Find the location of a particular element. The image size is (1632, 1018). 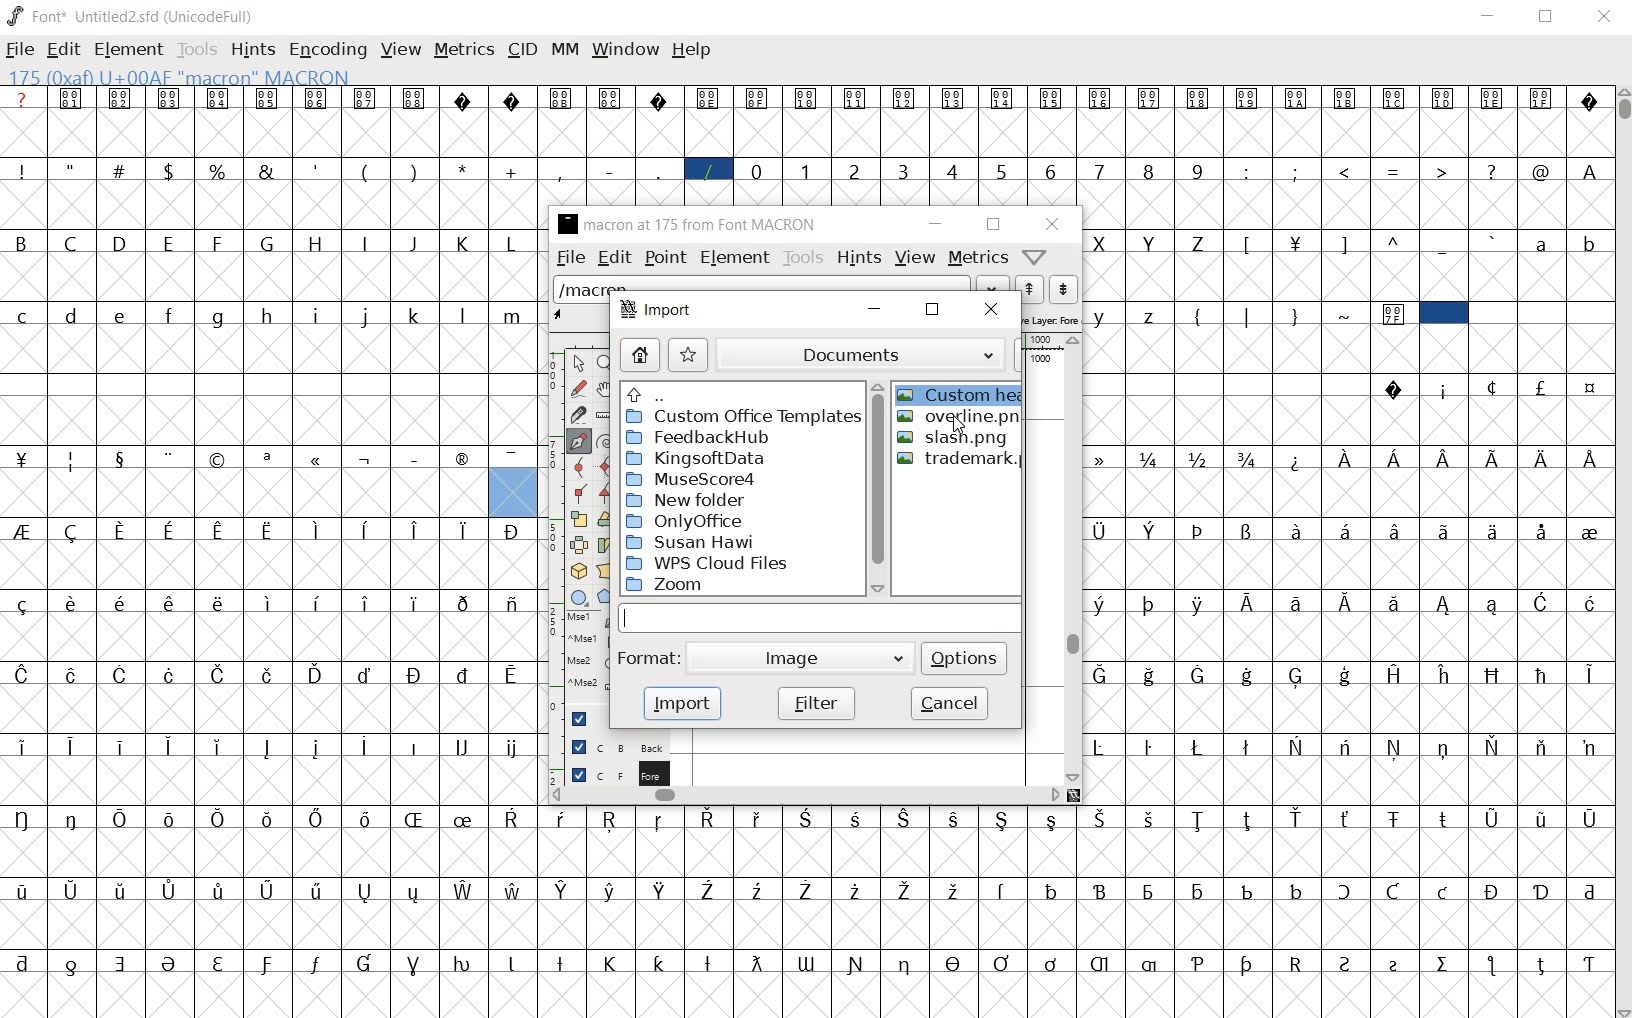

Symbol is located at coordinates (615, 819).